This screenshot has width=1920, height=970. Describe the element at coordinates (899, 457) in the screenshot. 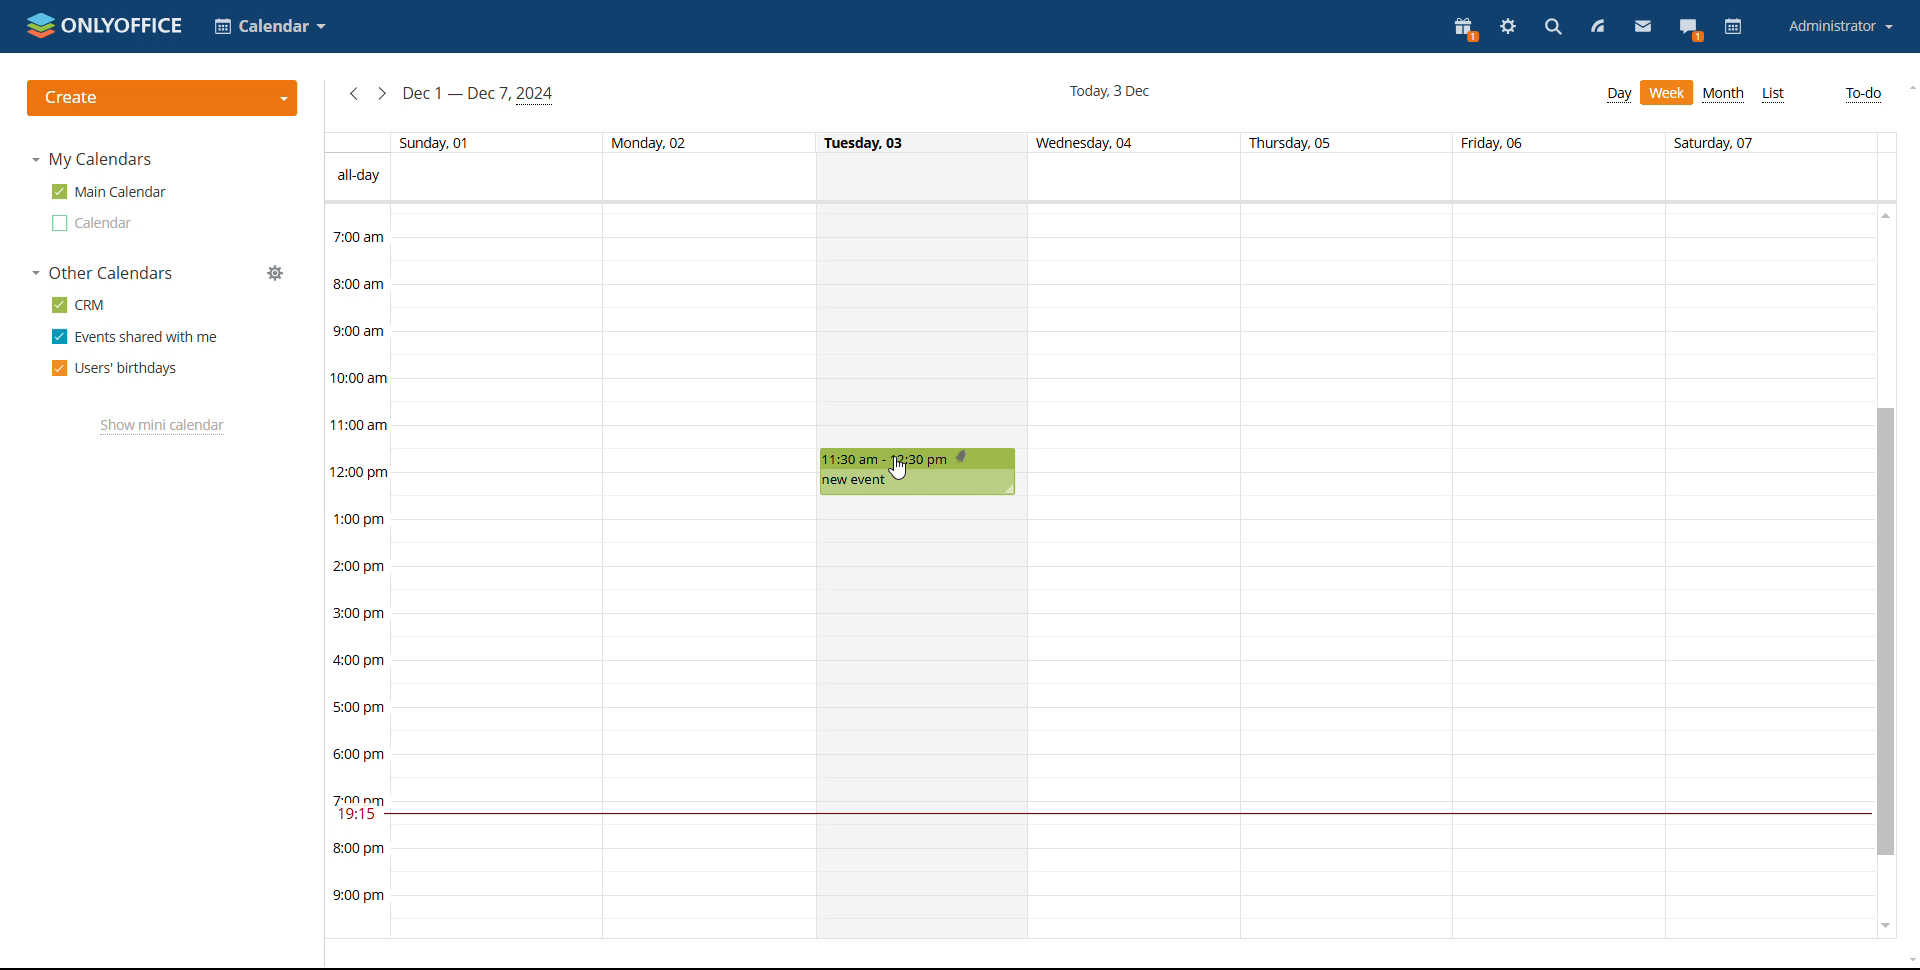

I see `11:30 am - 12:30 pm` at that location.